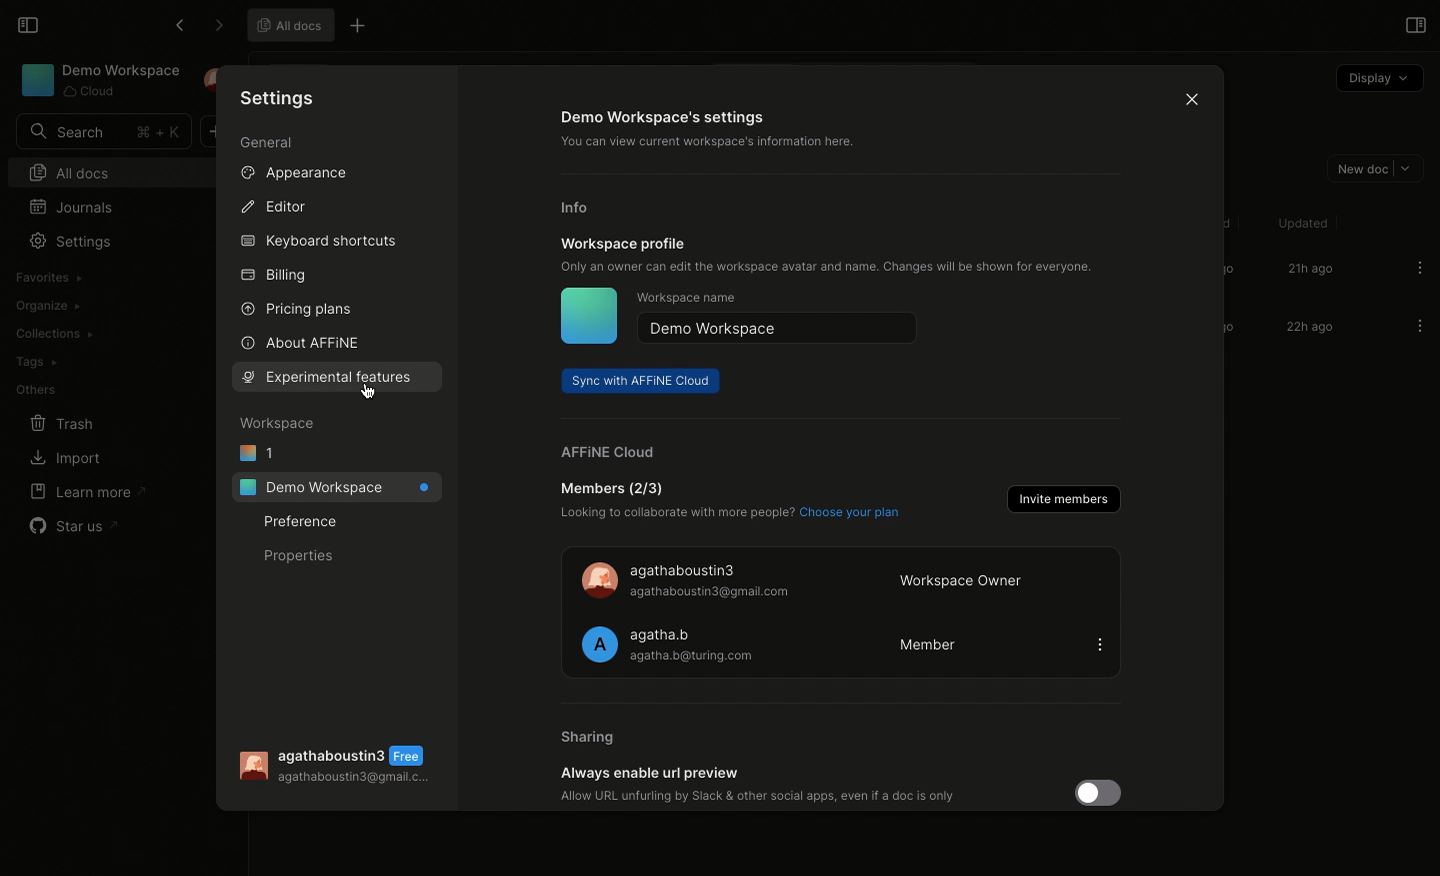 The image size is (1440, 876). Describe the element at coordinates (841, 644) in the screenshot. I see `Member 2` at that location.